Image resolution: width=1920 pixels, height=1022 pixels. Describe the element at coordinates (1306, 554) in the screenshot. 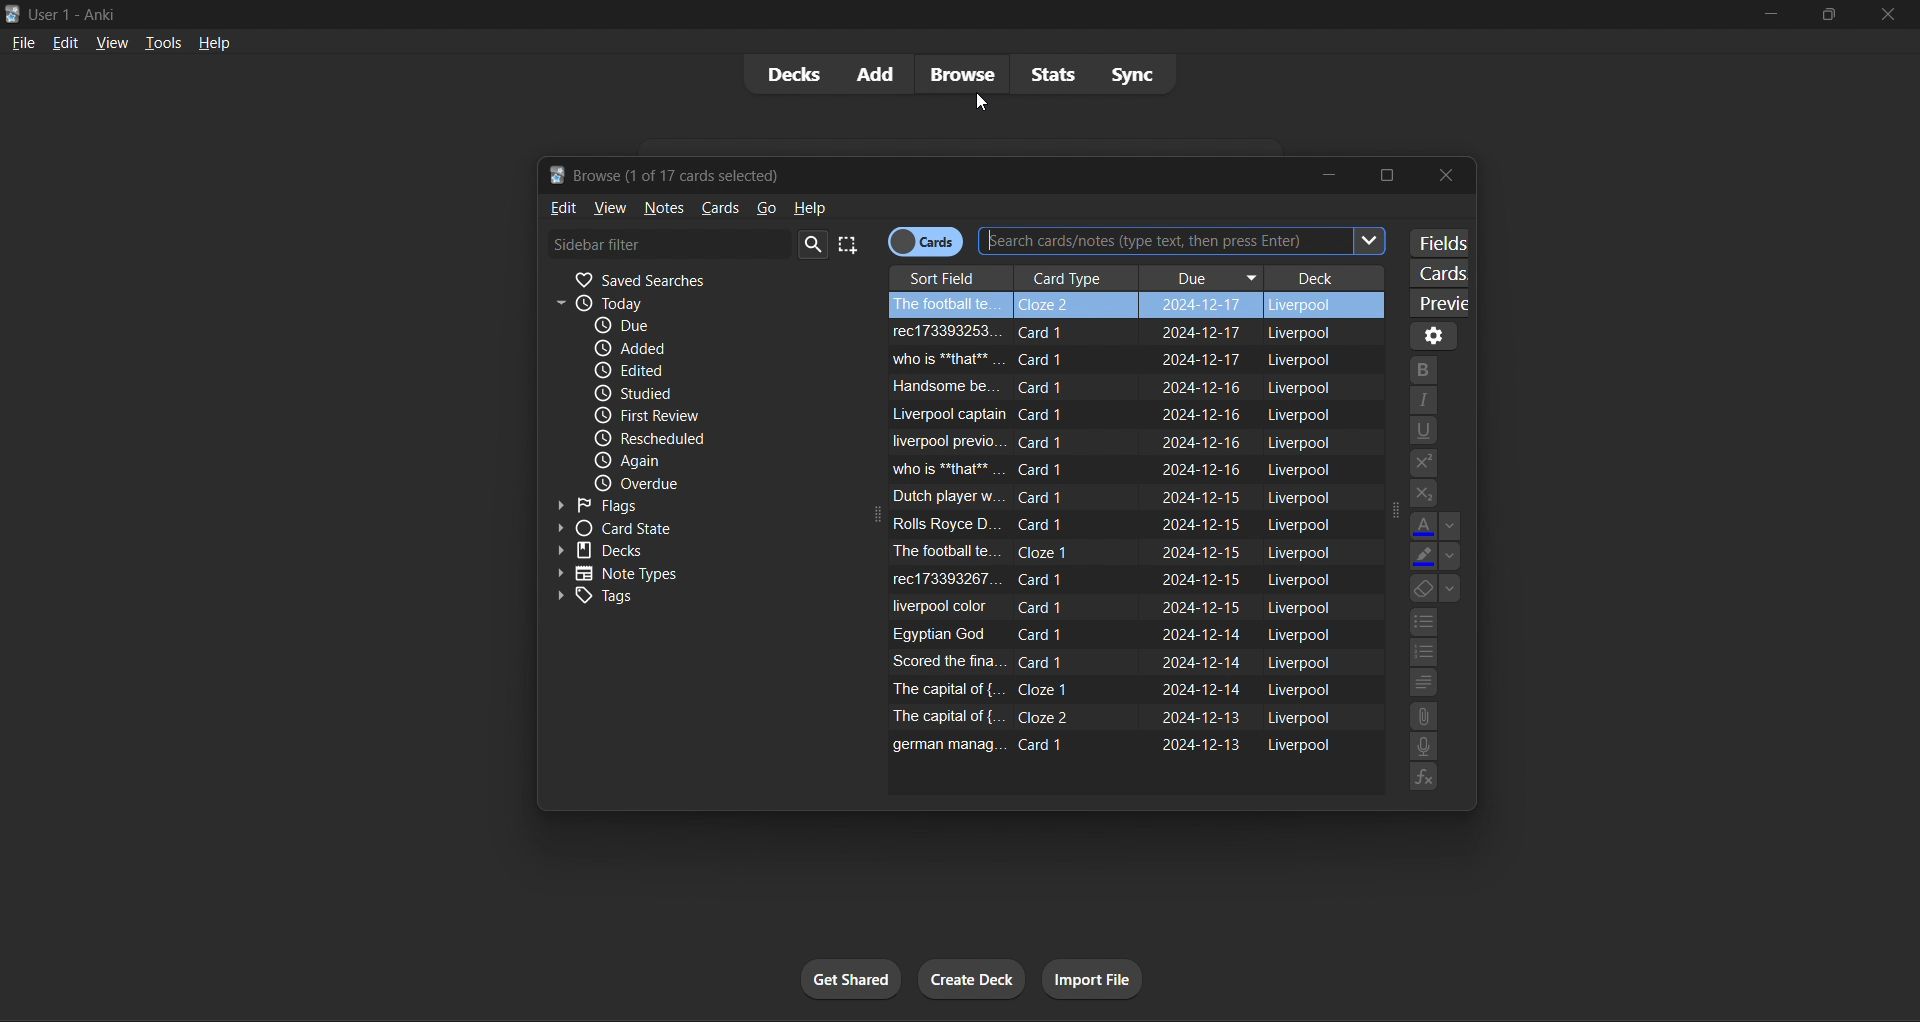

I see `liverpool` at that location.